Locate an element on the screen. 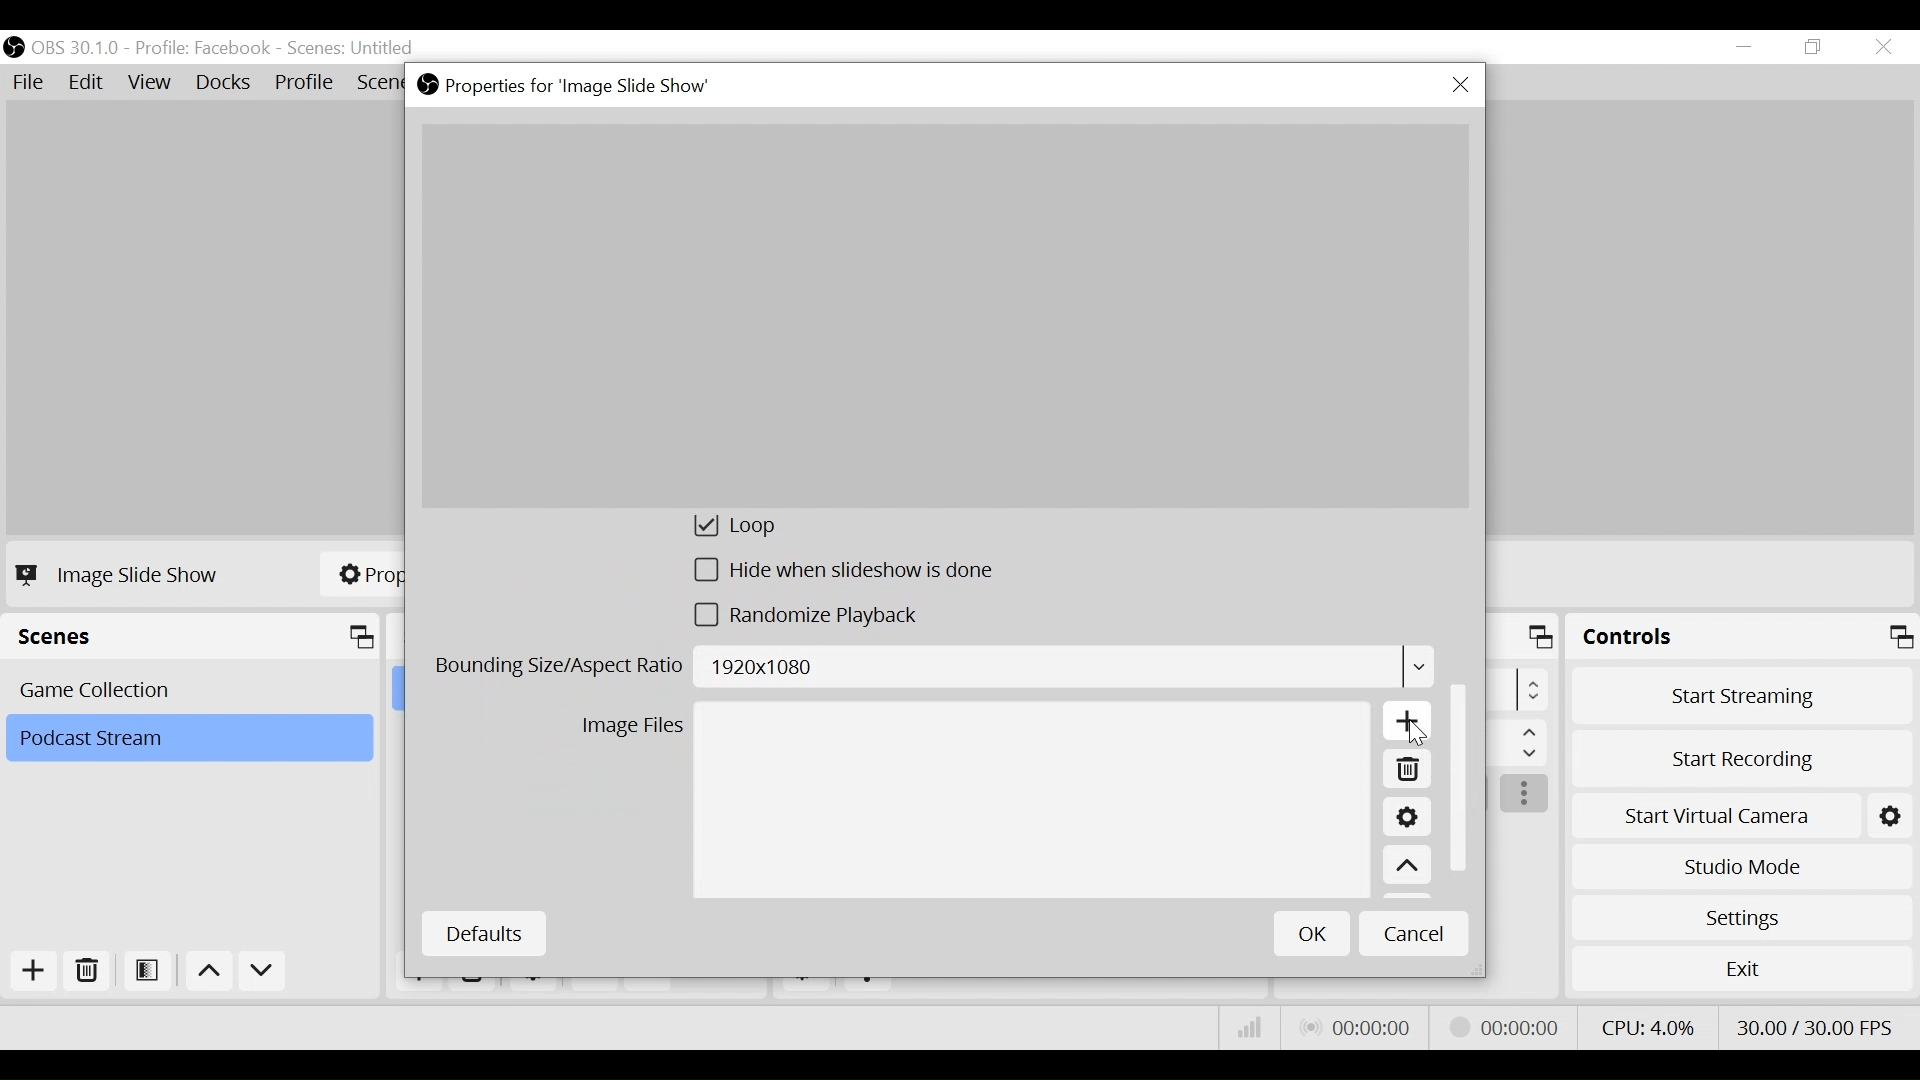 This screenshot has width=1920, height=1080. Image File Field is located at coordinates (1031, 802).